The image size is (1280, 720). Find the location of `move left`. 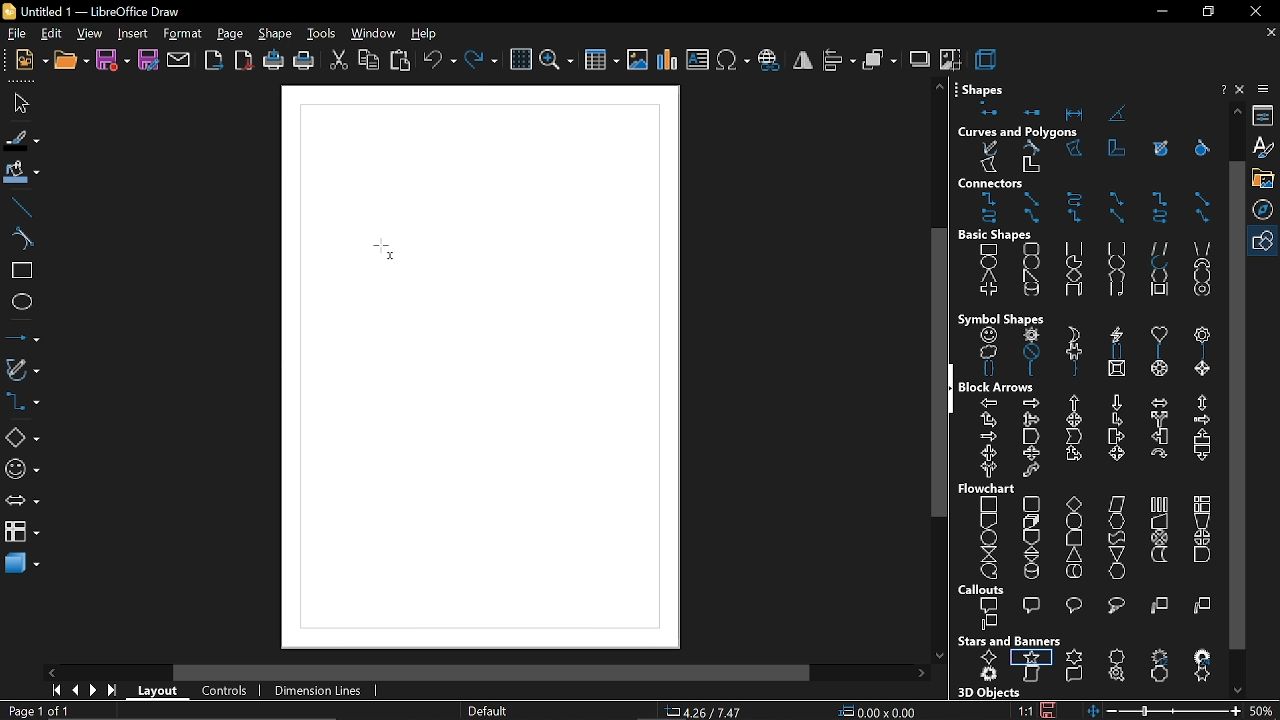

move left is located at coordinates (51, 672).